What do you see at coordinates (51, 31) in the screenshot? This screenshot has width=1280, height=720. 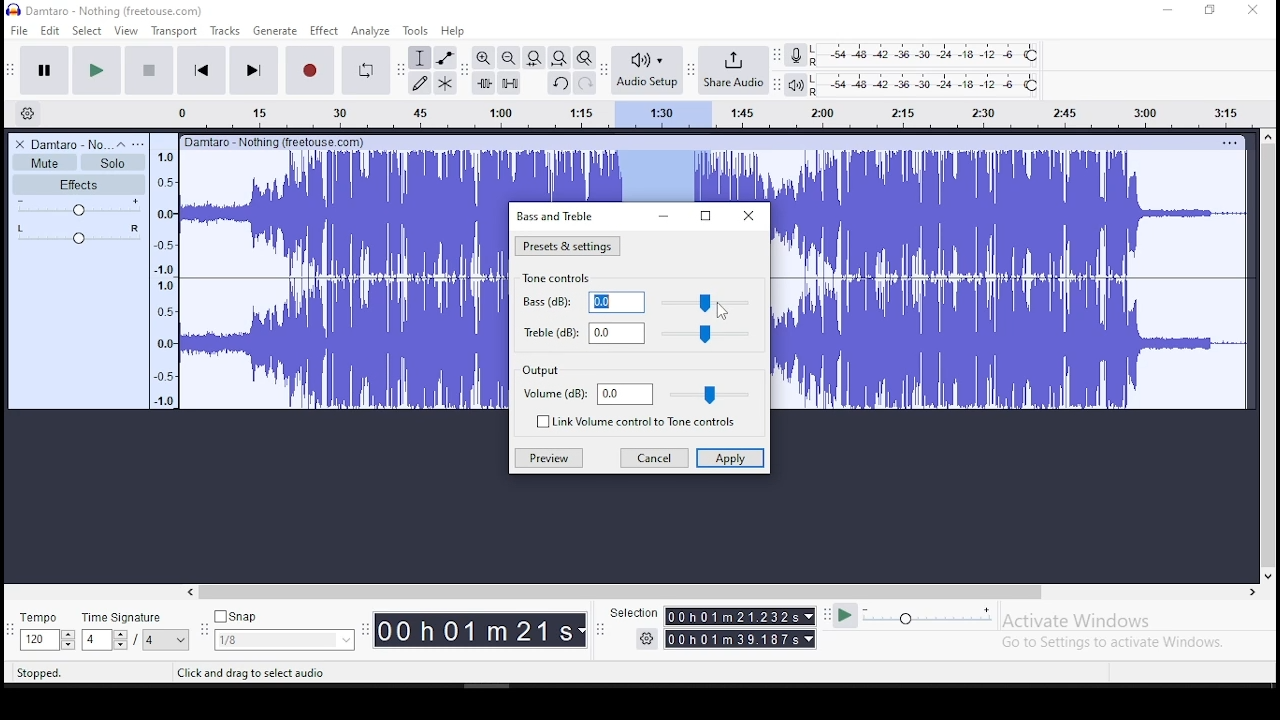 I see `edit` at bounding box center [51, 31].